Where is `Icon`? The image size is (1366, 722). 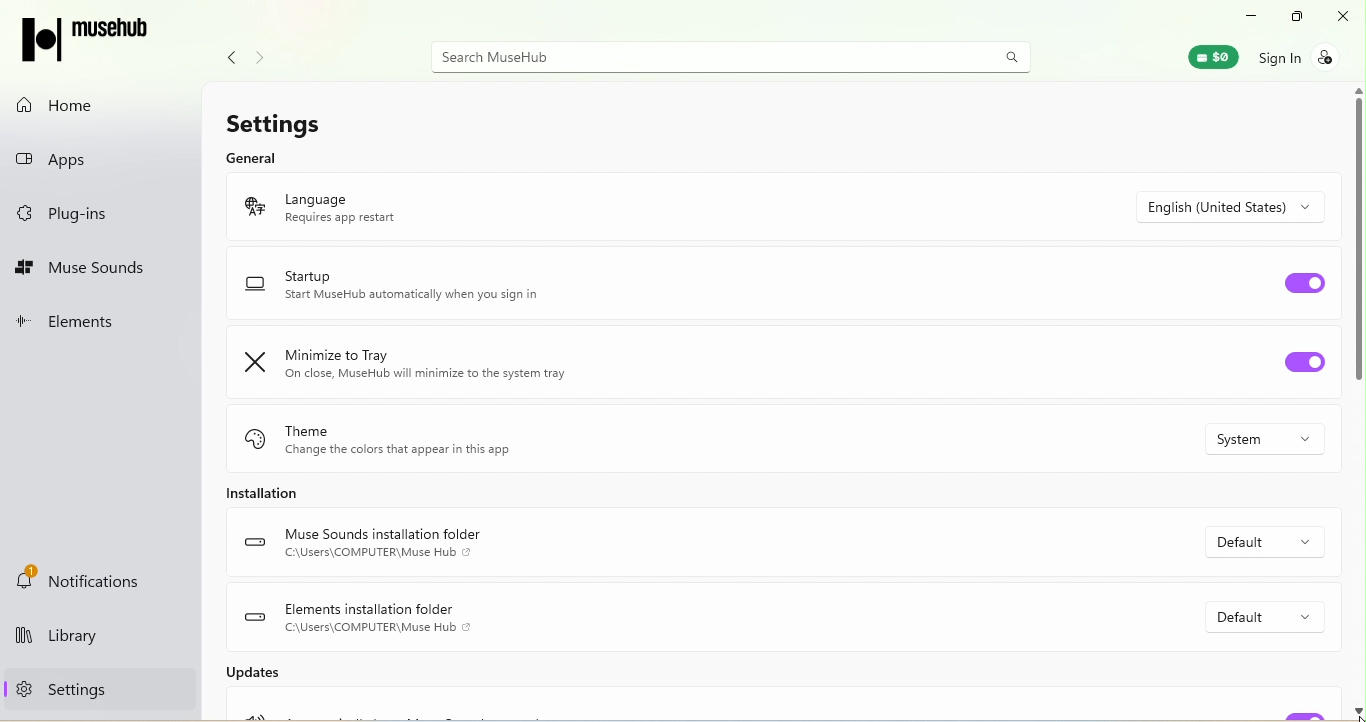 Icon is located at coordinates (251, 206).